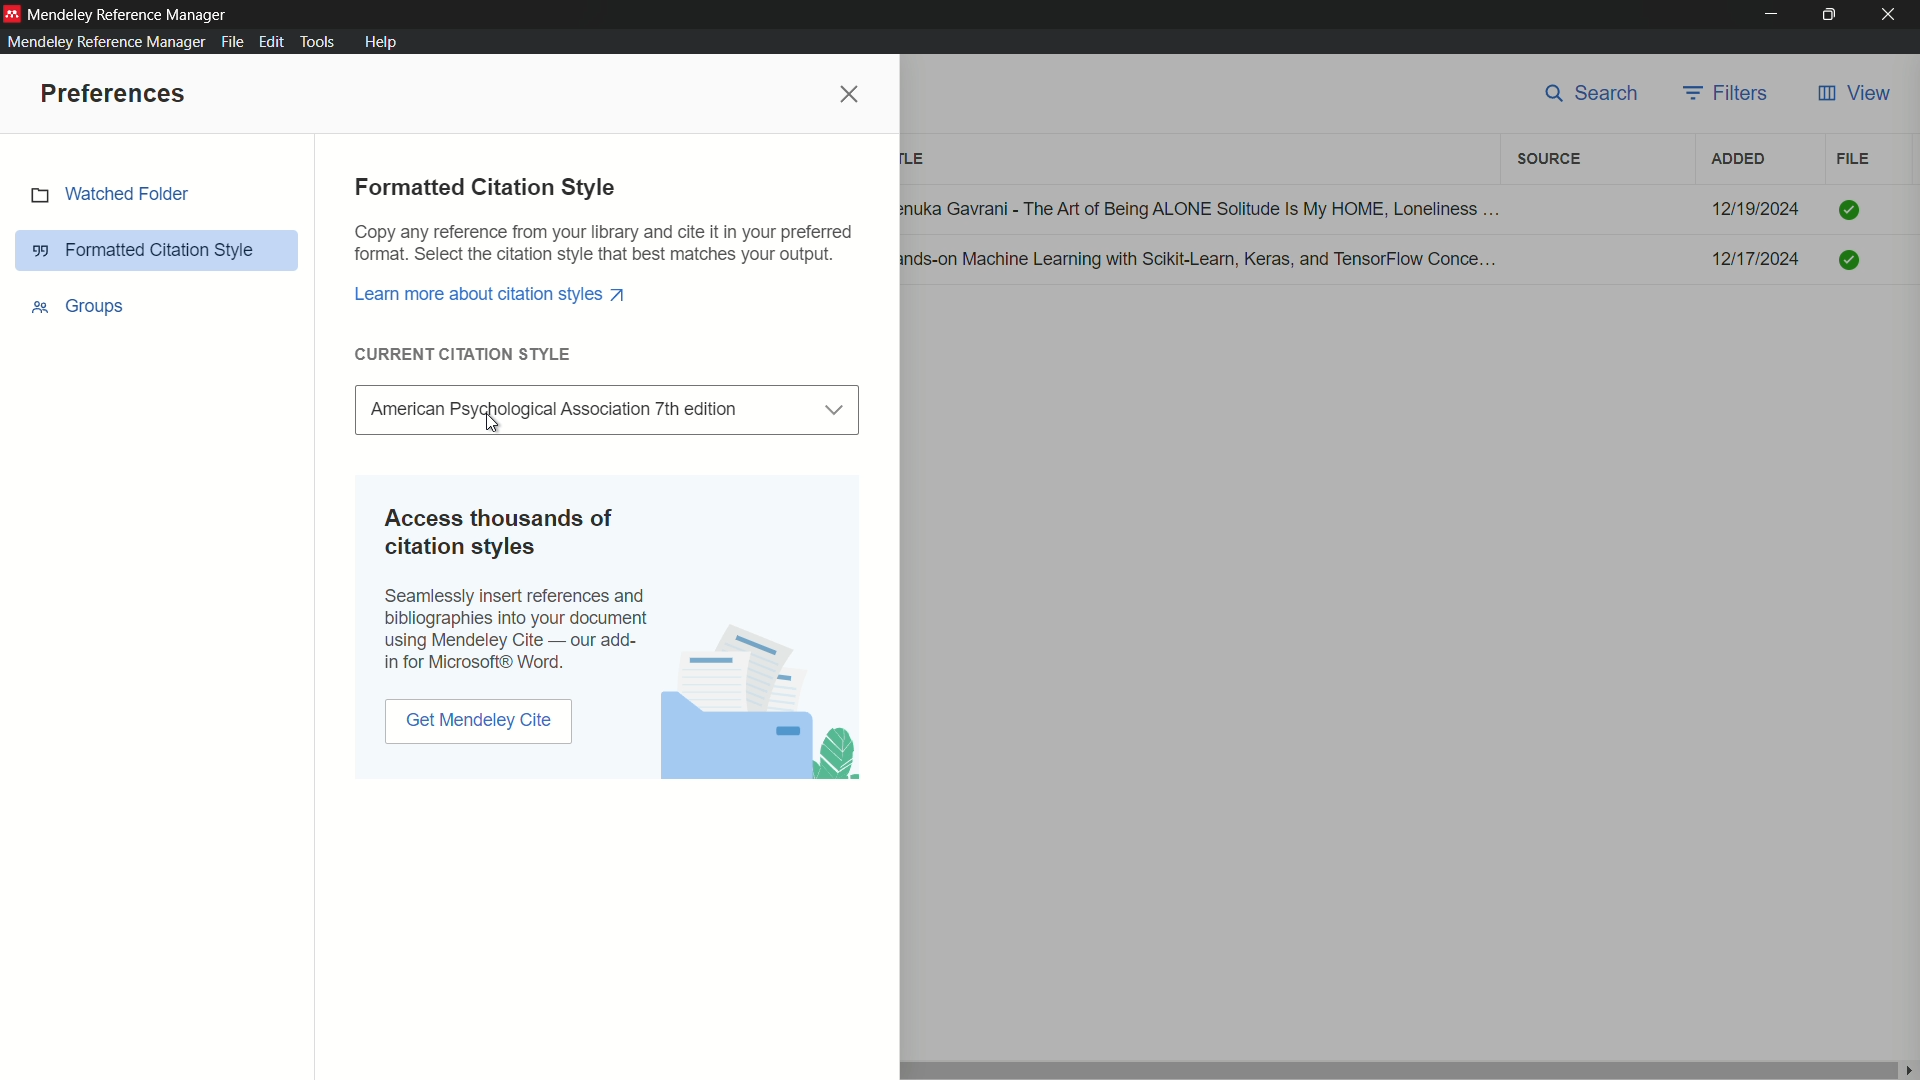 This screenshot has width=1920, height=1080. I want to click on 12/19/2024, so click(1756, 209).